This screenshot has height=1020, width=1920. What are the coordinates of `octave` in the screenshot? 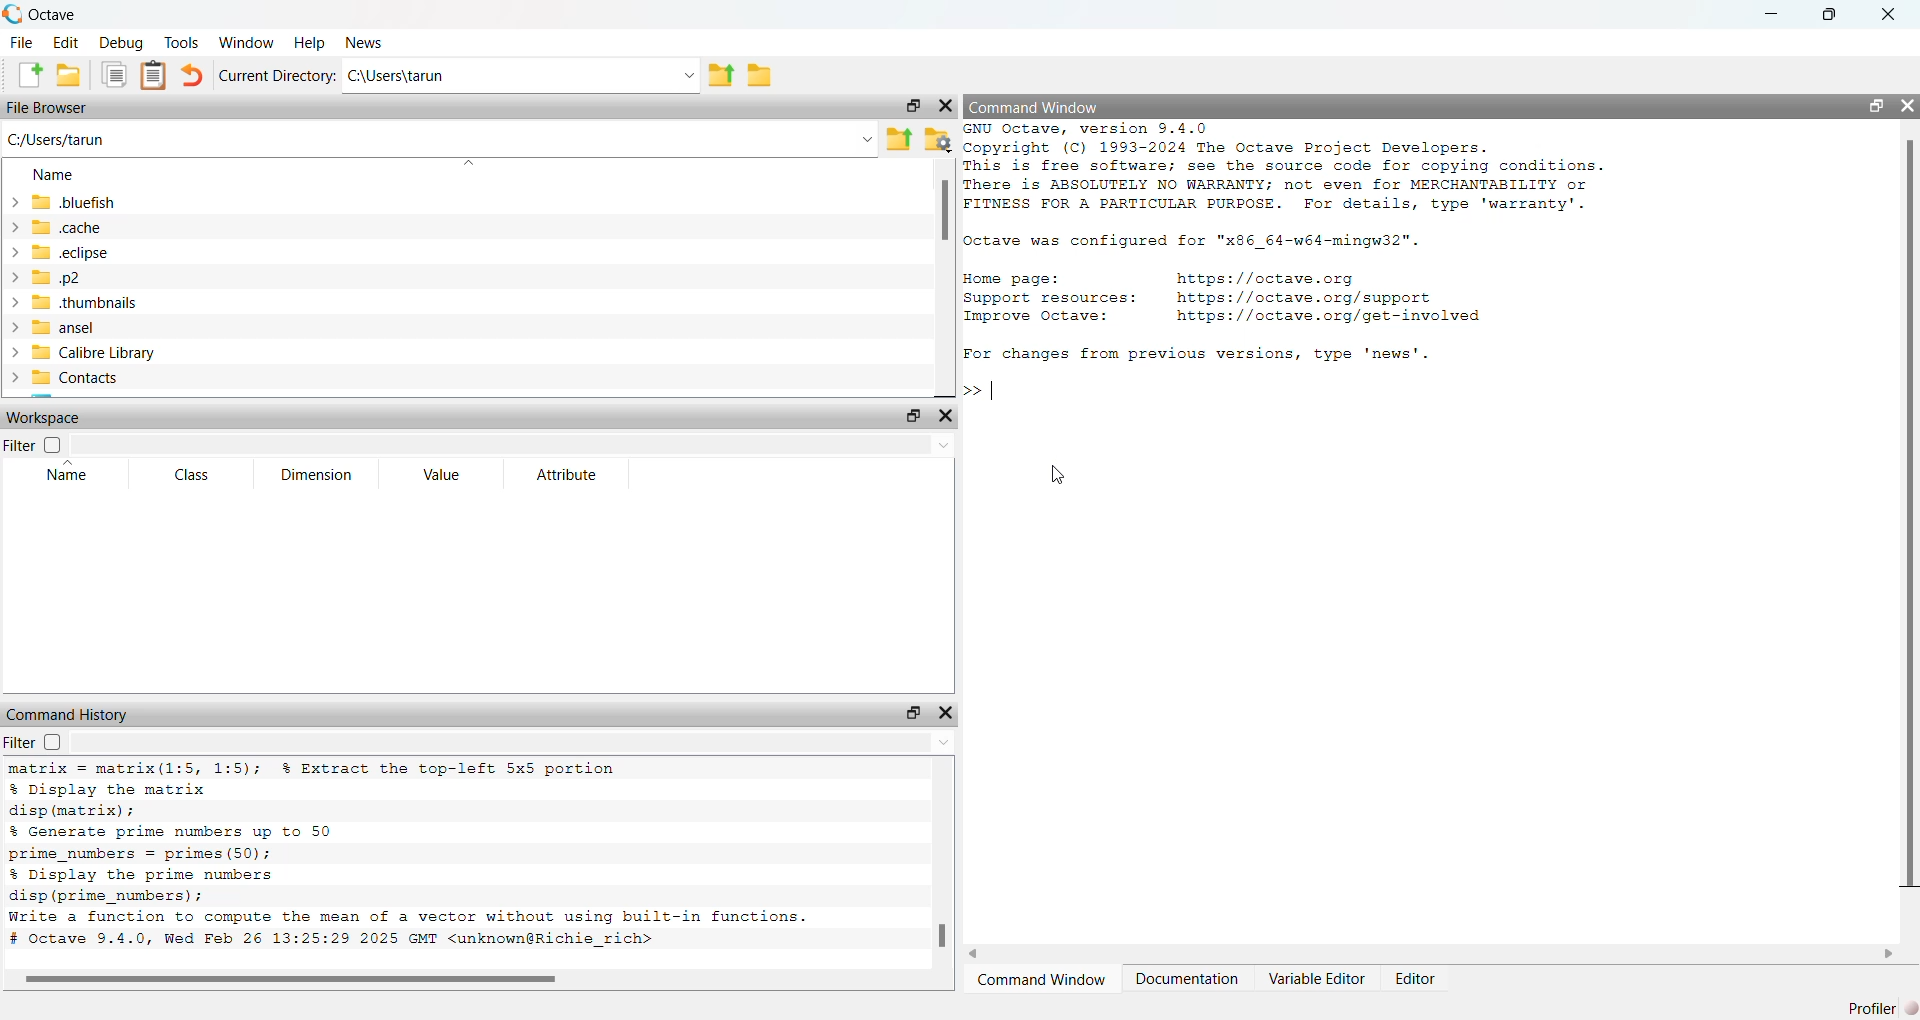 It's located at (56, 15).